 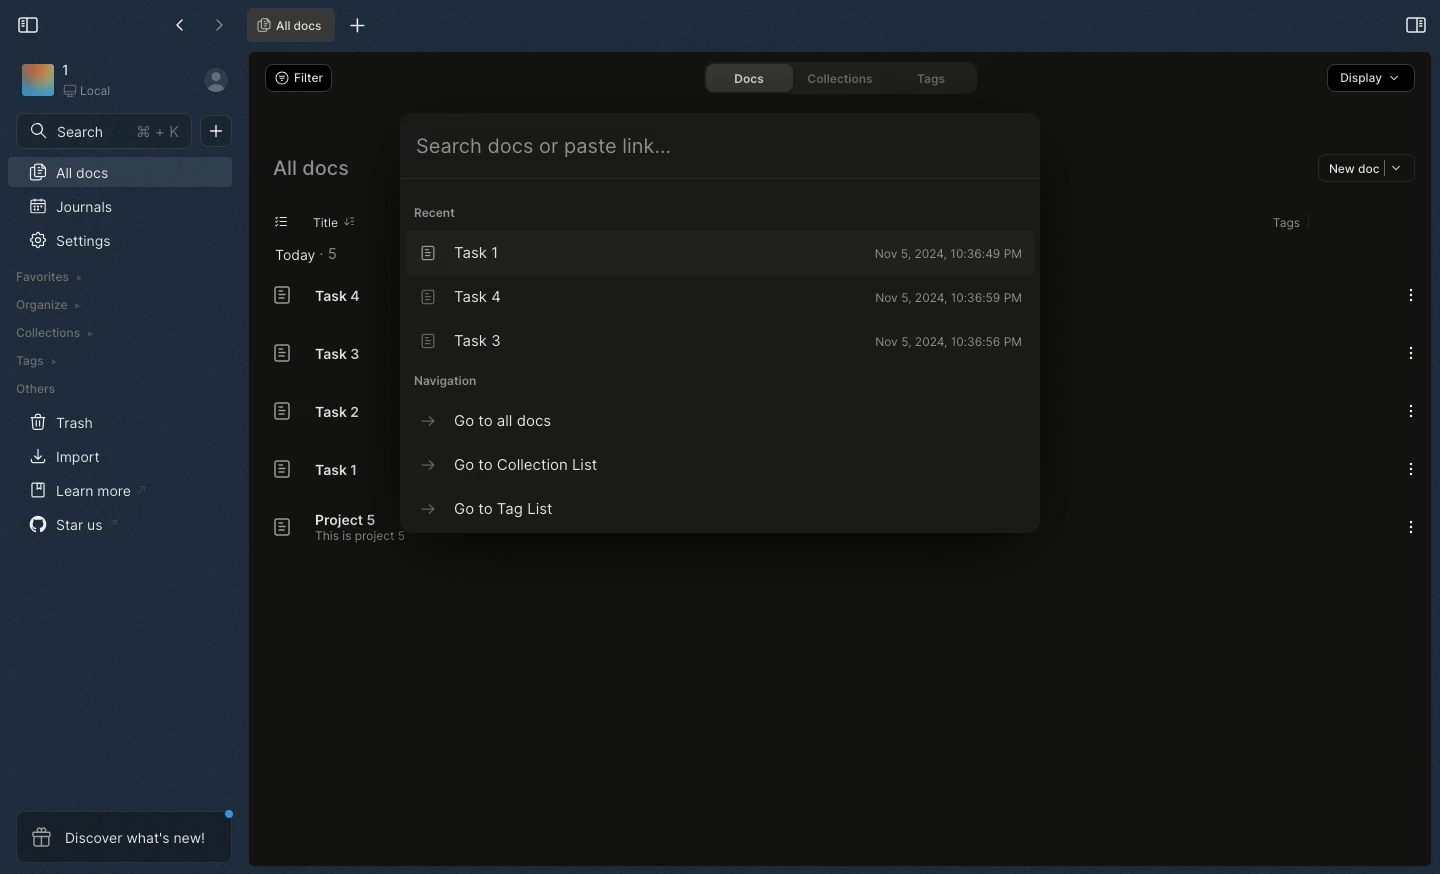 What do you see at coordinates (36, 387) in the screenshot?
I see `Others` at bounding box center [36, 387].